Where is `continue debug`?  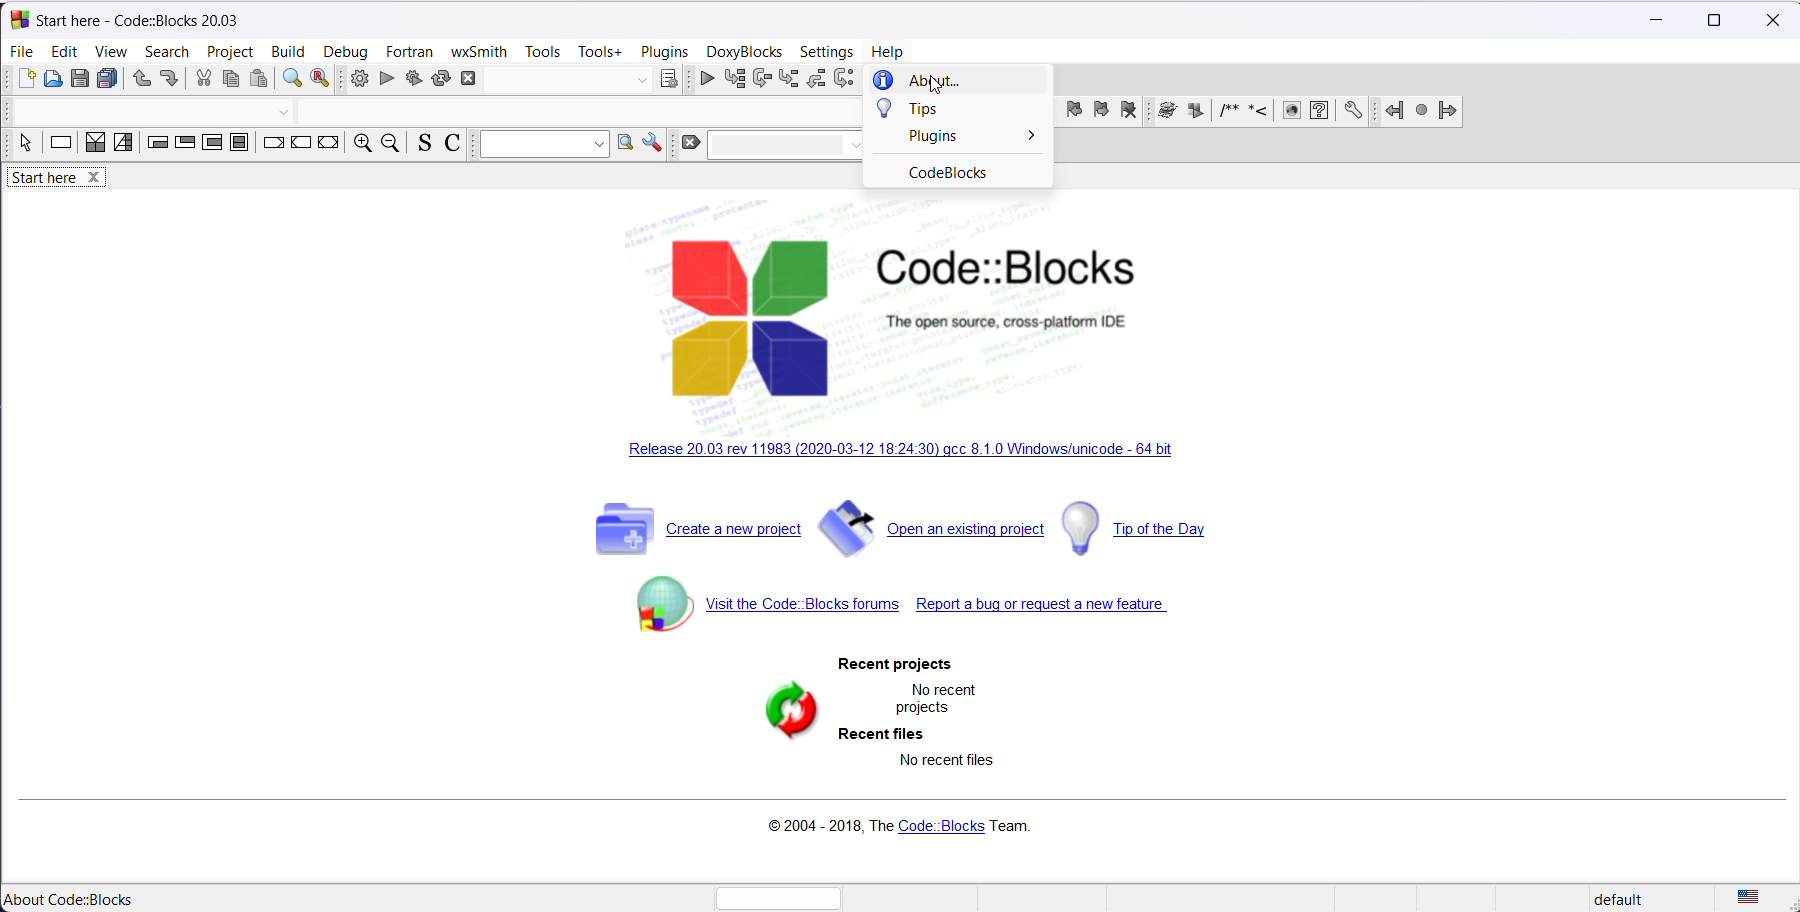
continue debug is located at coordinates (703, 79).